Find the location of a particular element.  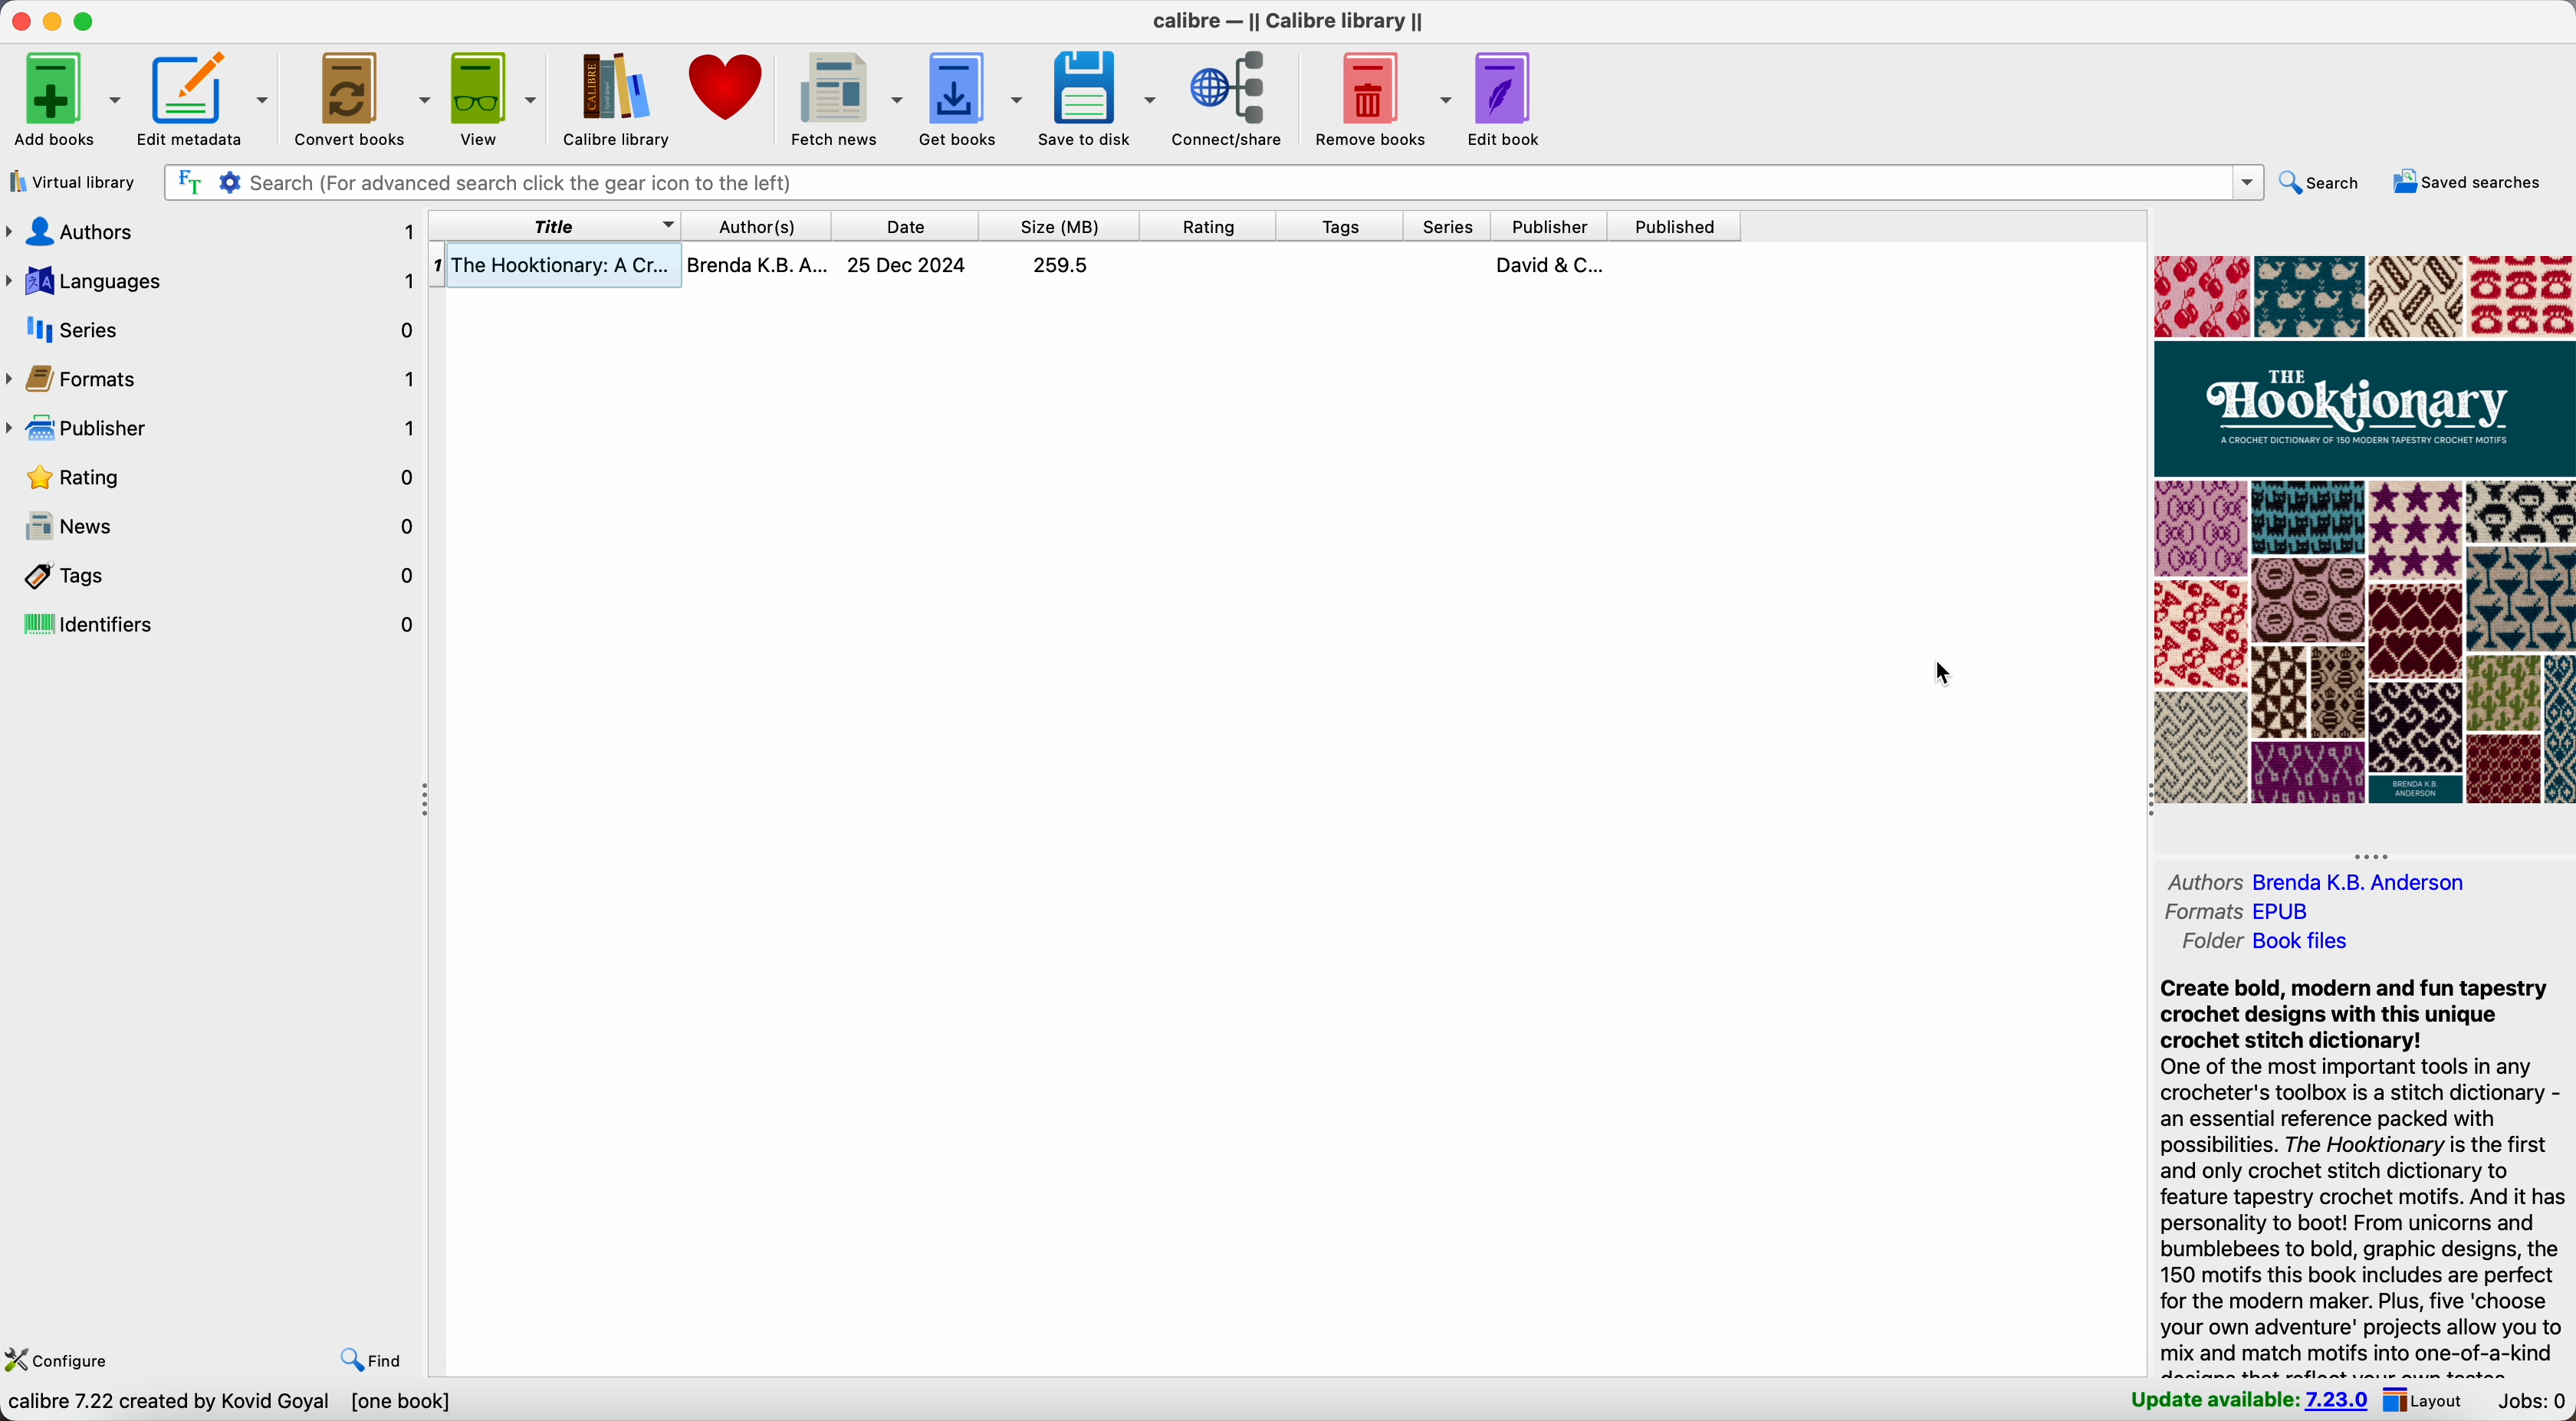

connect/share is located at coordinates (1233, 98).